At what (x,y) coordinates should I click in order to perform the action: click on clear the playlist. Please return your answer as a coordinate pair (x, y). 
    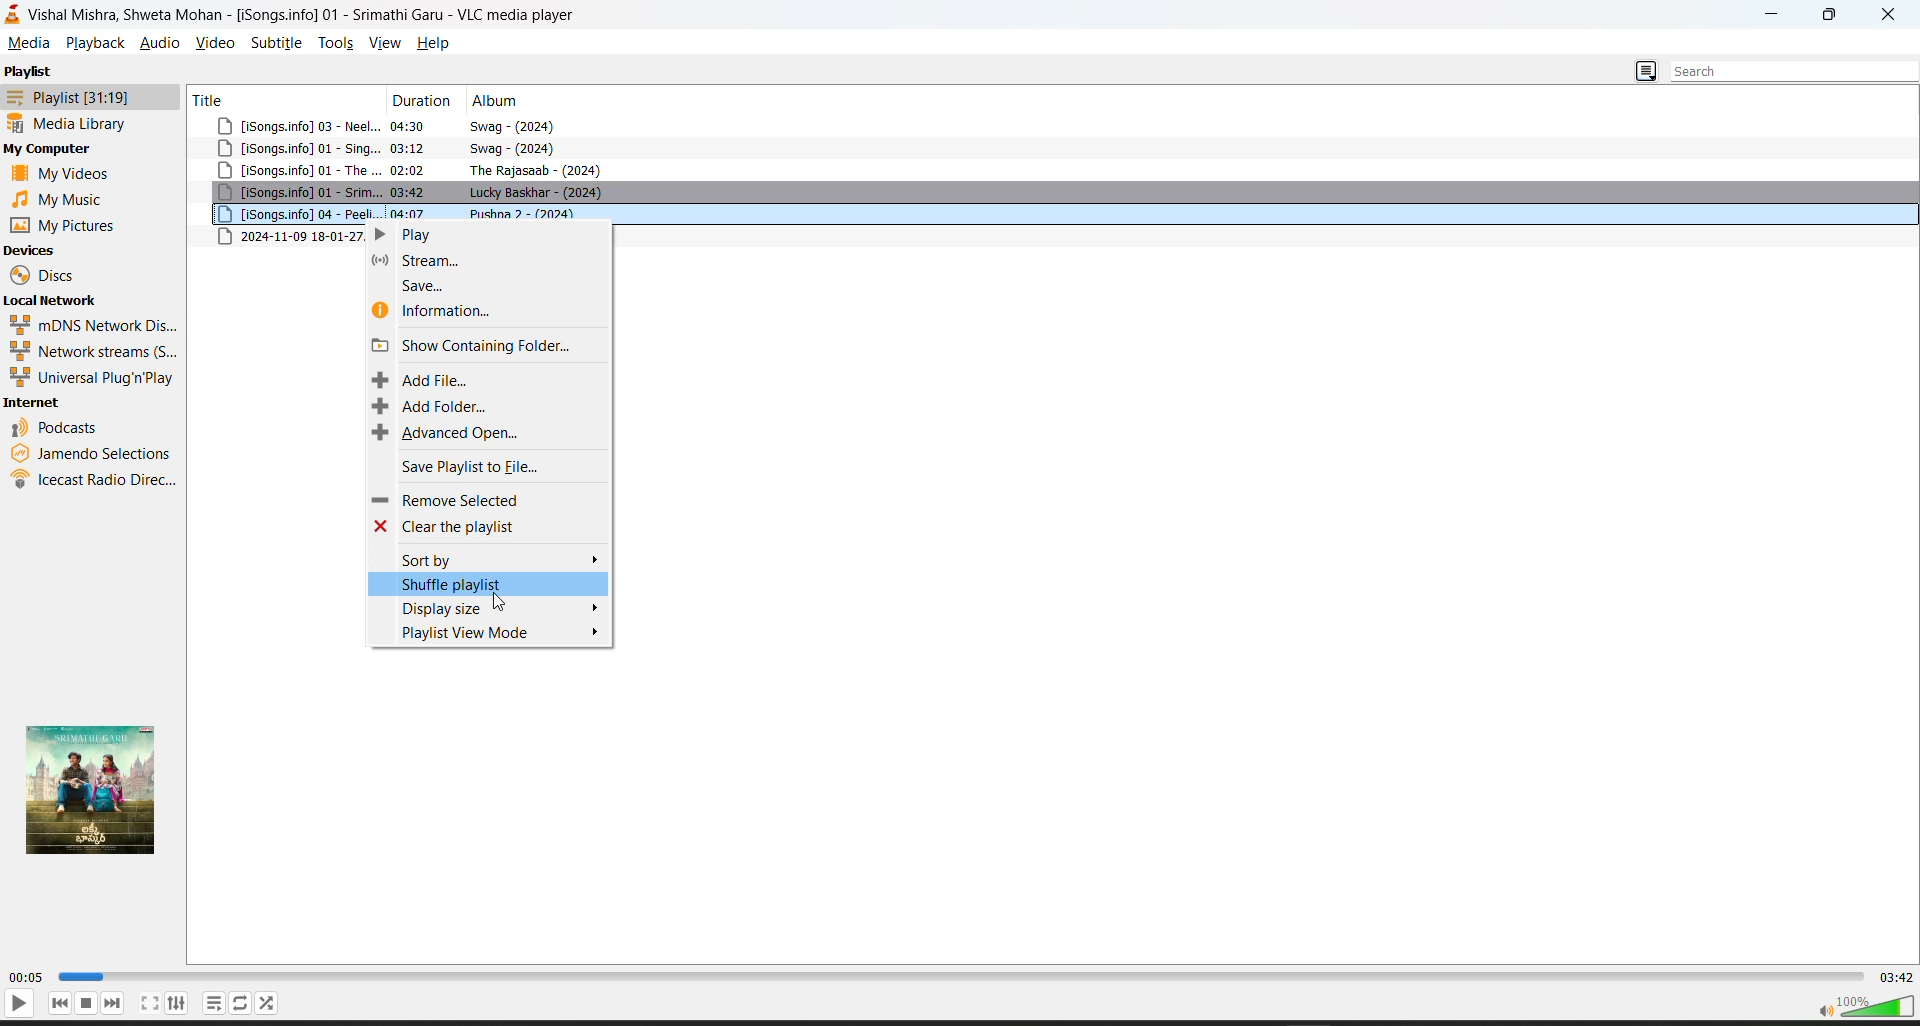
    Looking at the image, I should click on (451, 527).